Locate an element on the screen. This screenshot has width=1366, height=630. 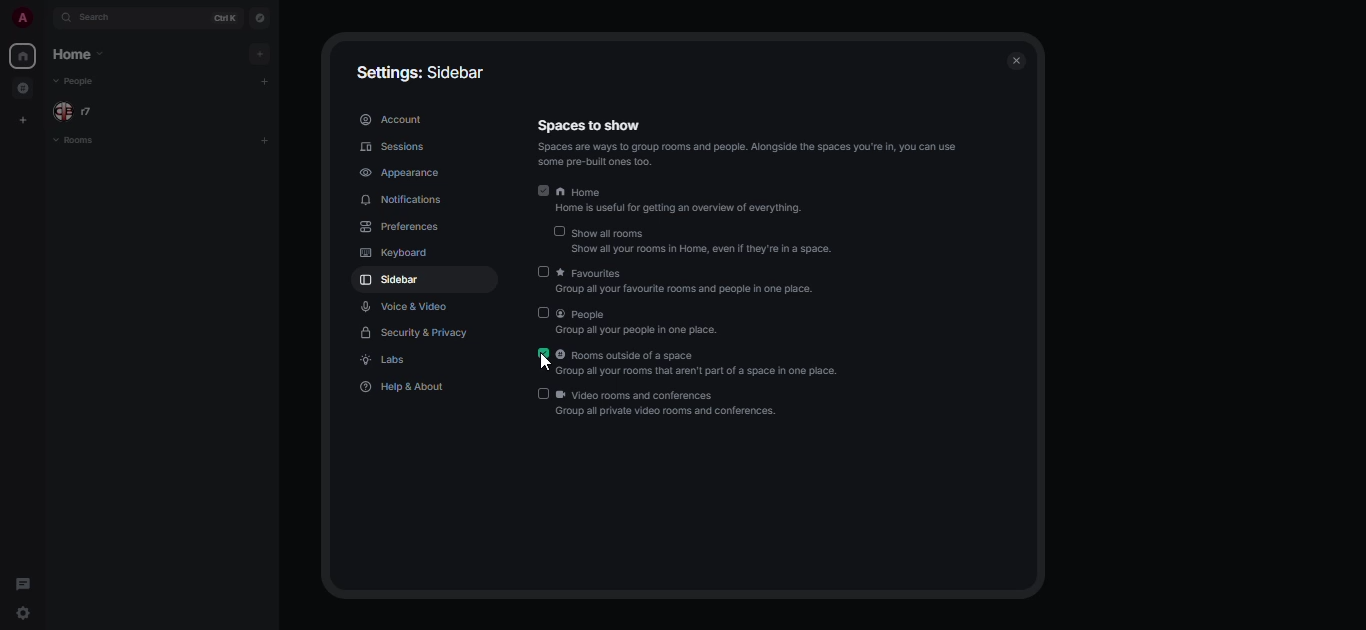
info is located at coordinates (758, 153).